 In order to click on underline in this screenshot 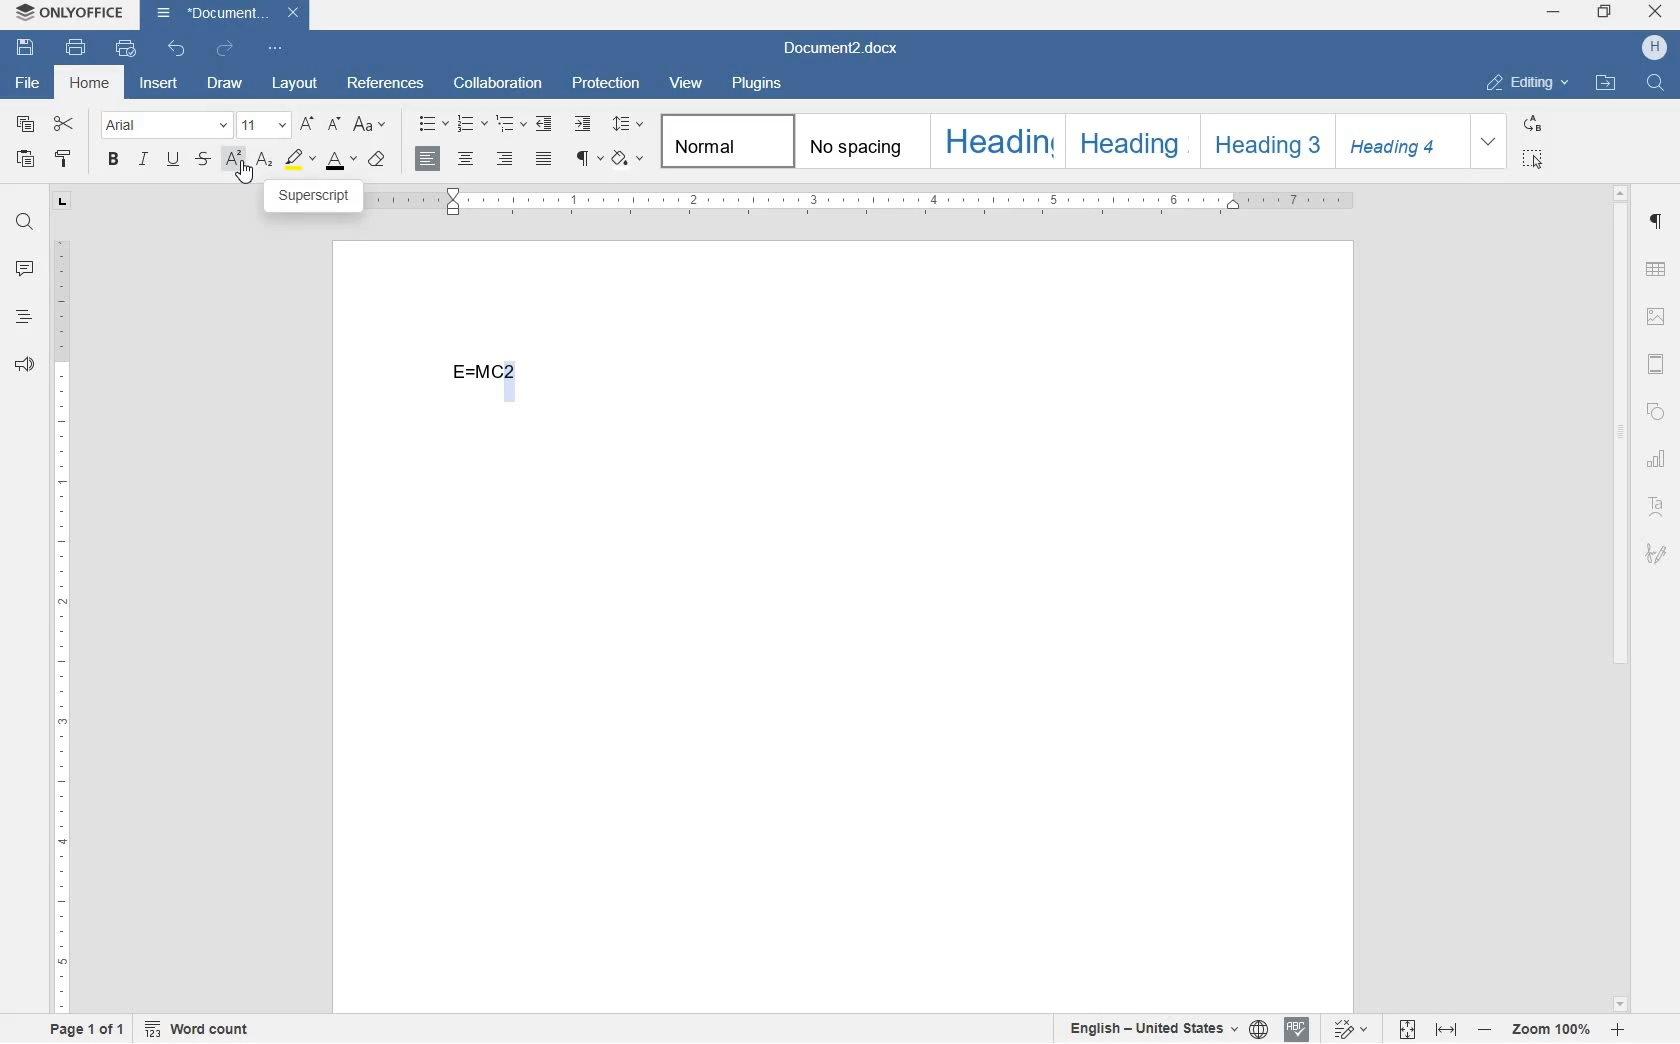, I will do `click(175, 158)`.